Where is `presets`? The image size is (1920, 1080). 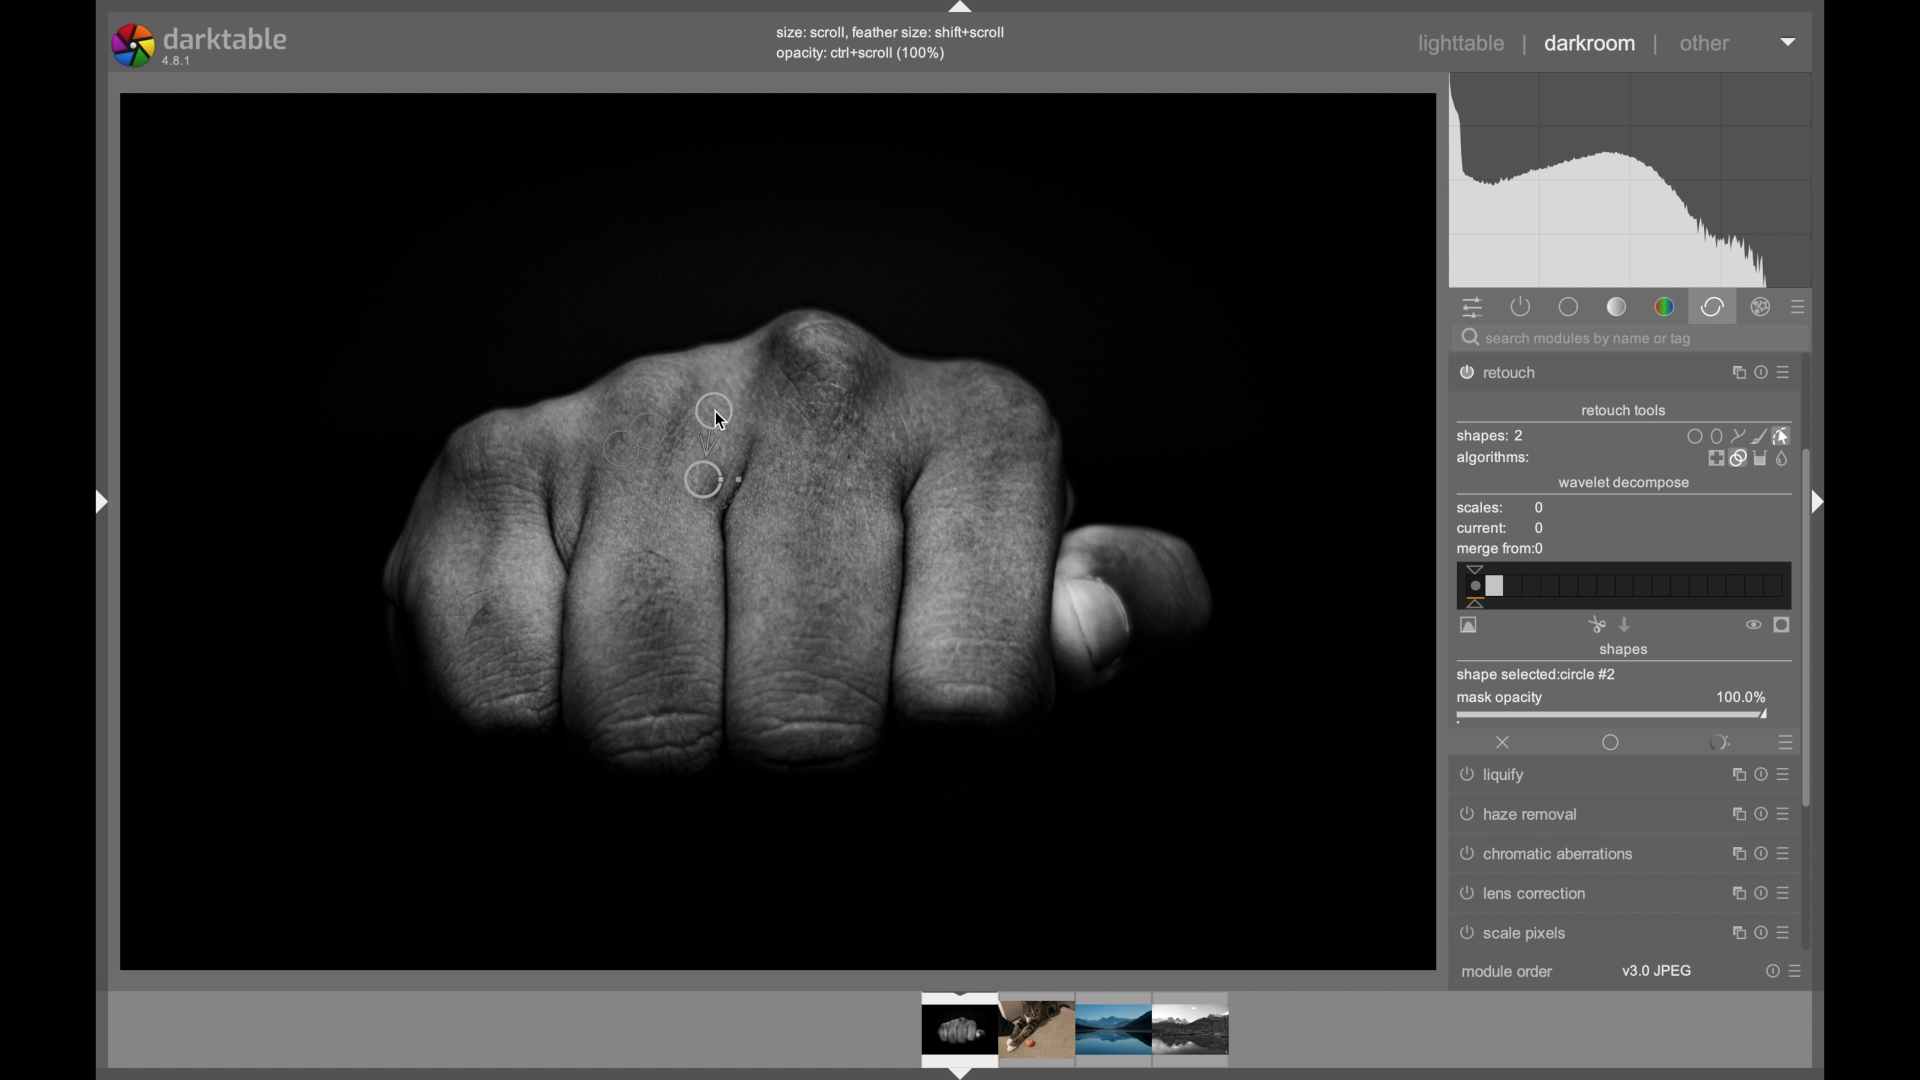 presets is located at coordinates (1782, 741).